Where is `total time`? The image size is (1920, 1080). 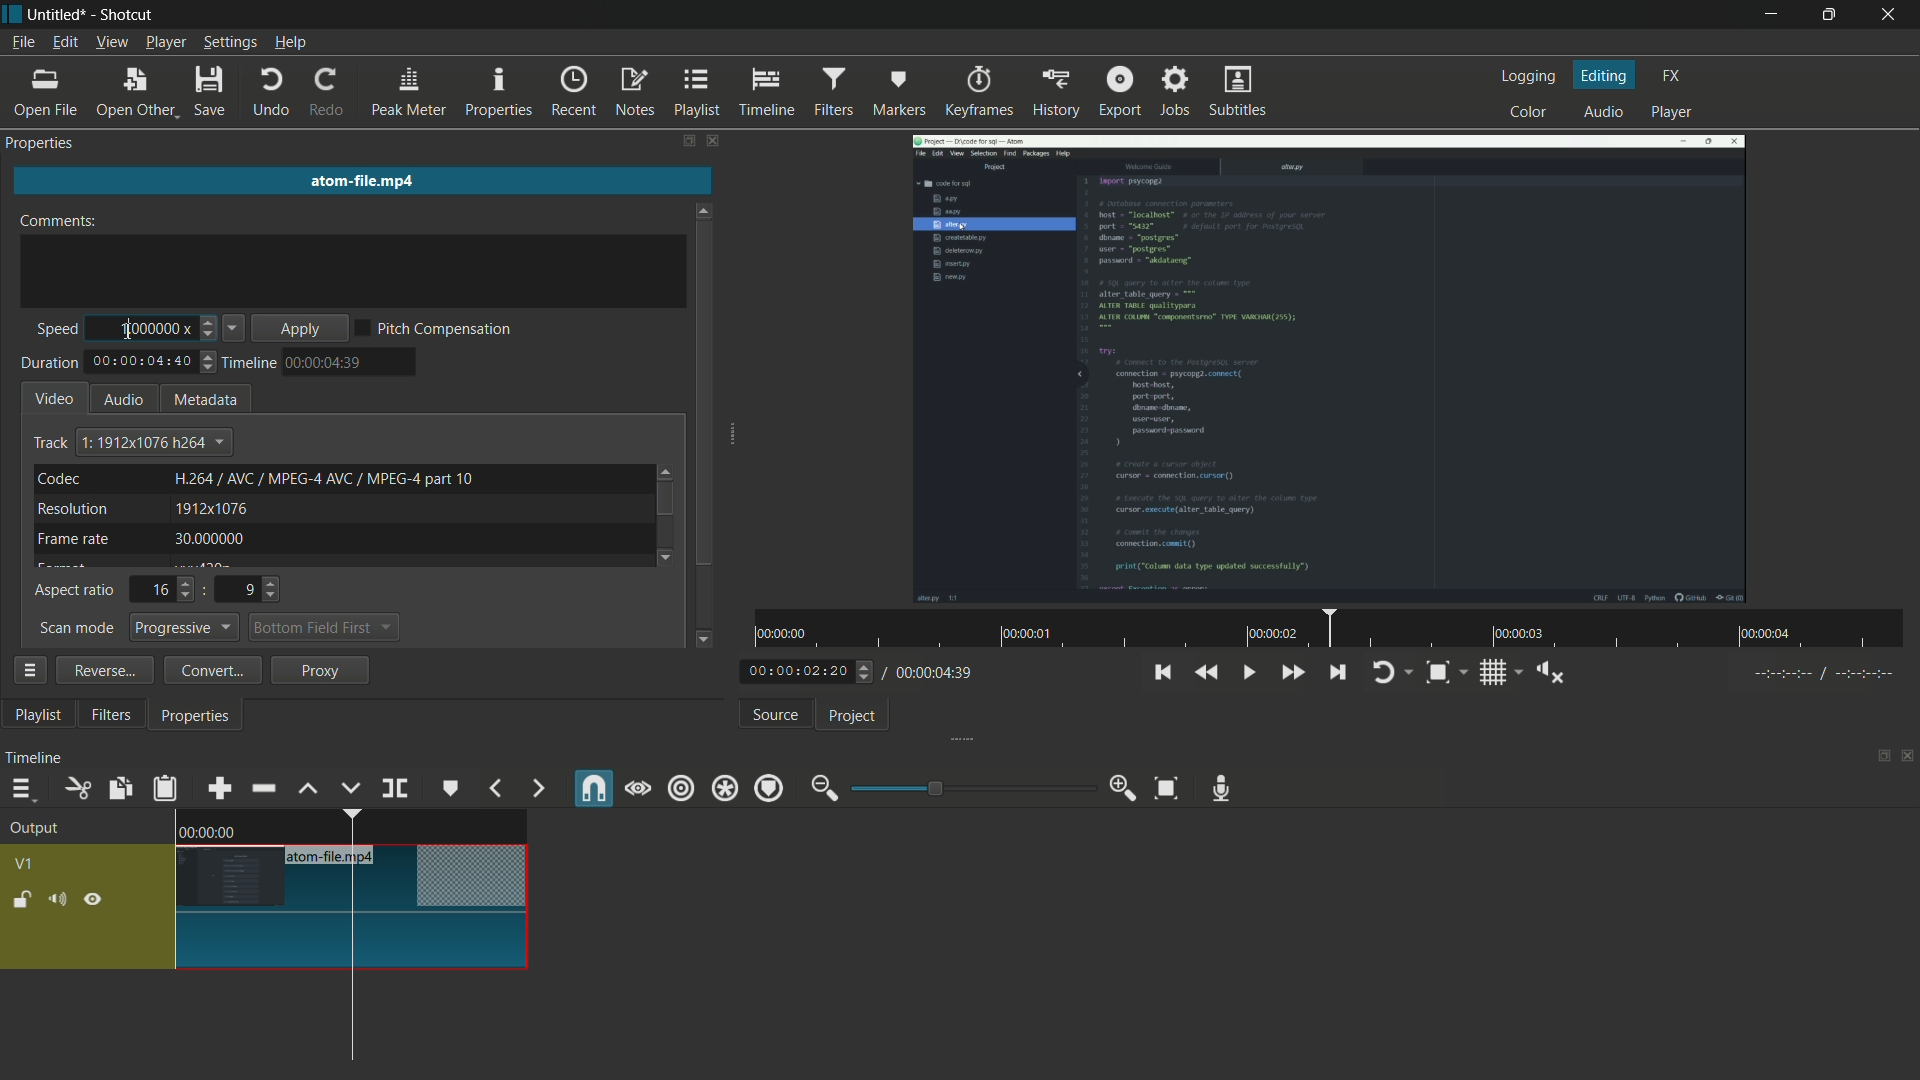
total time is located at coordinates (142, 363).